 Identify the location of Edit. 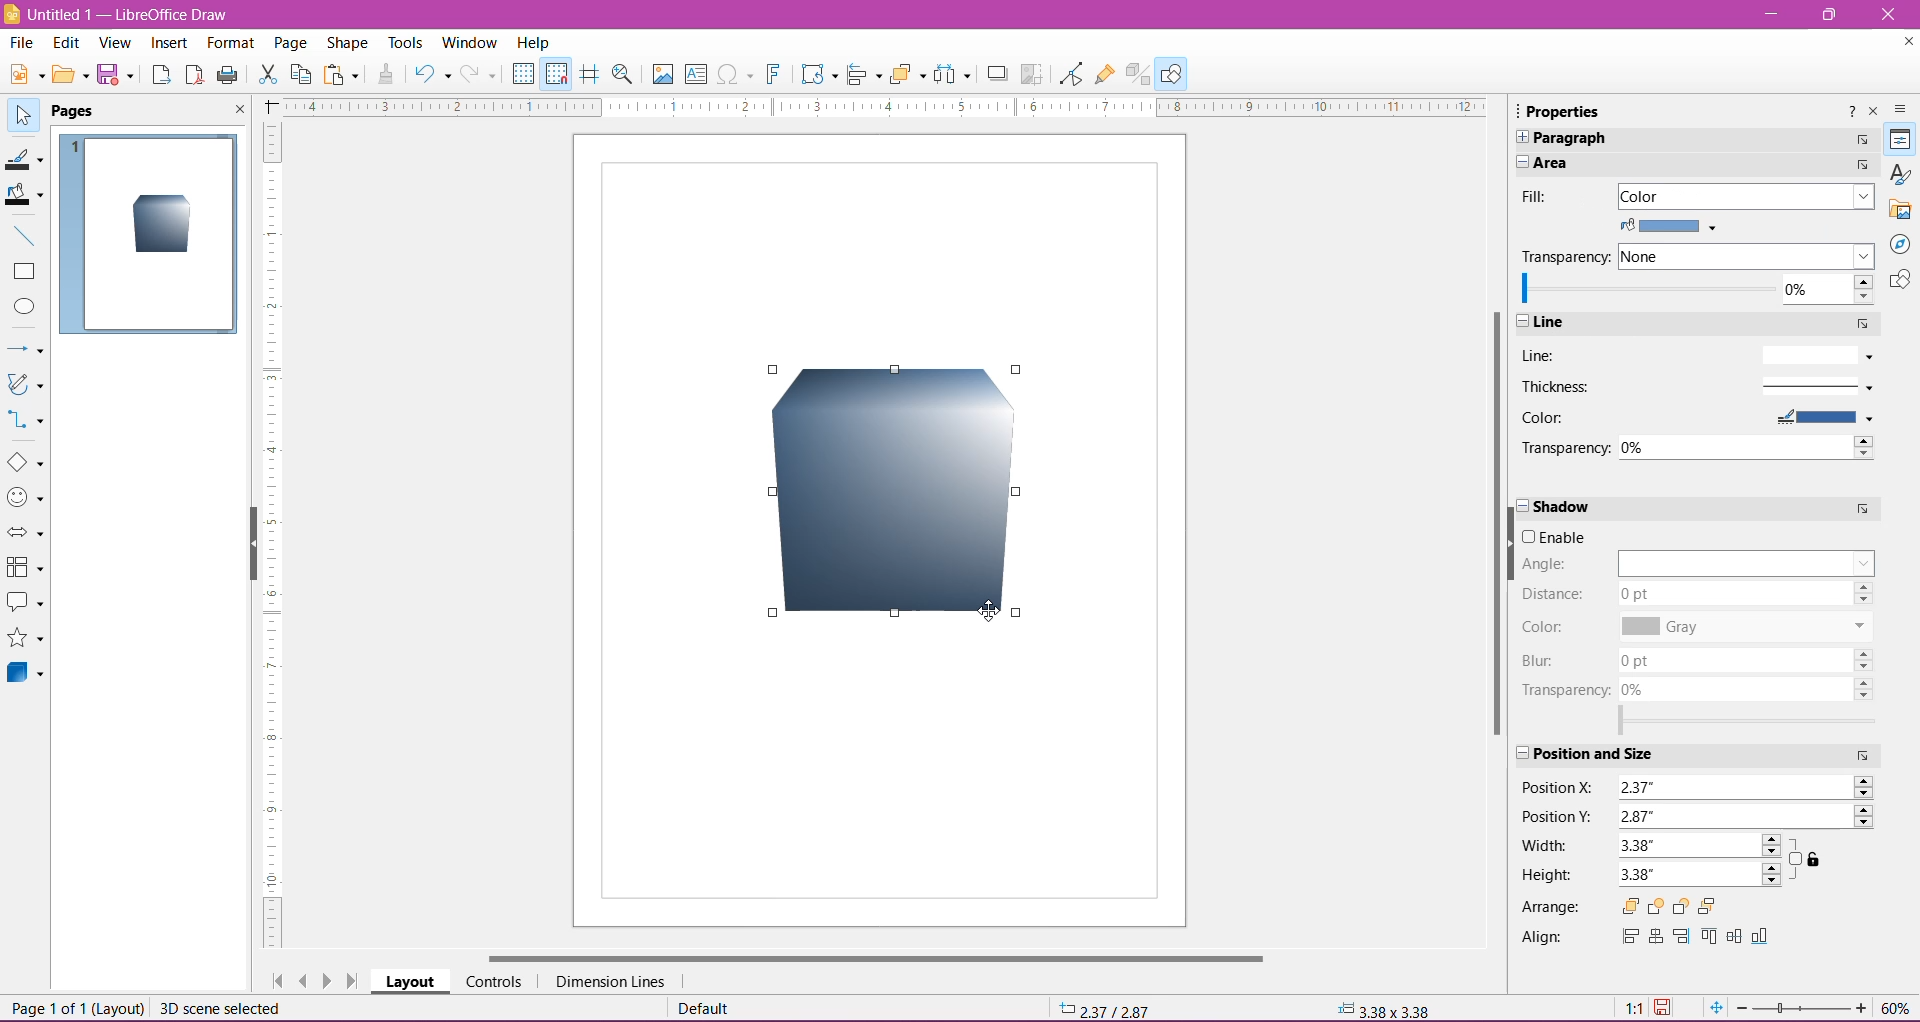
(68, 43).